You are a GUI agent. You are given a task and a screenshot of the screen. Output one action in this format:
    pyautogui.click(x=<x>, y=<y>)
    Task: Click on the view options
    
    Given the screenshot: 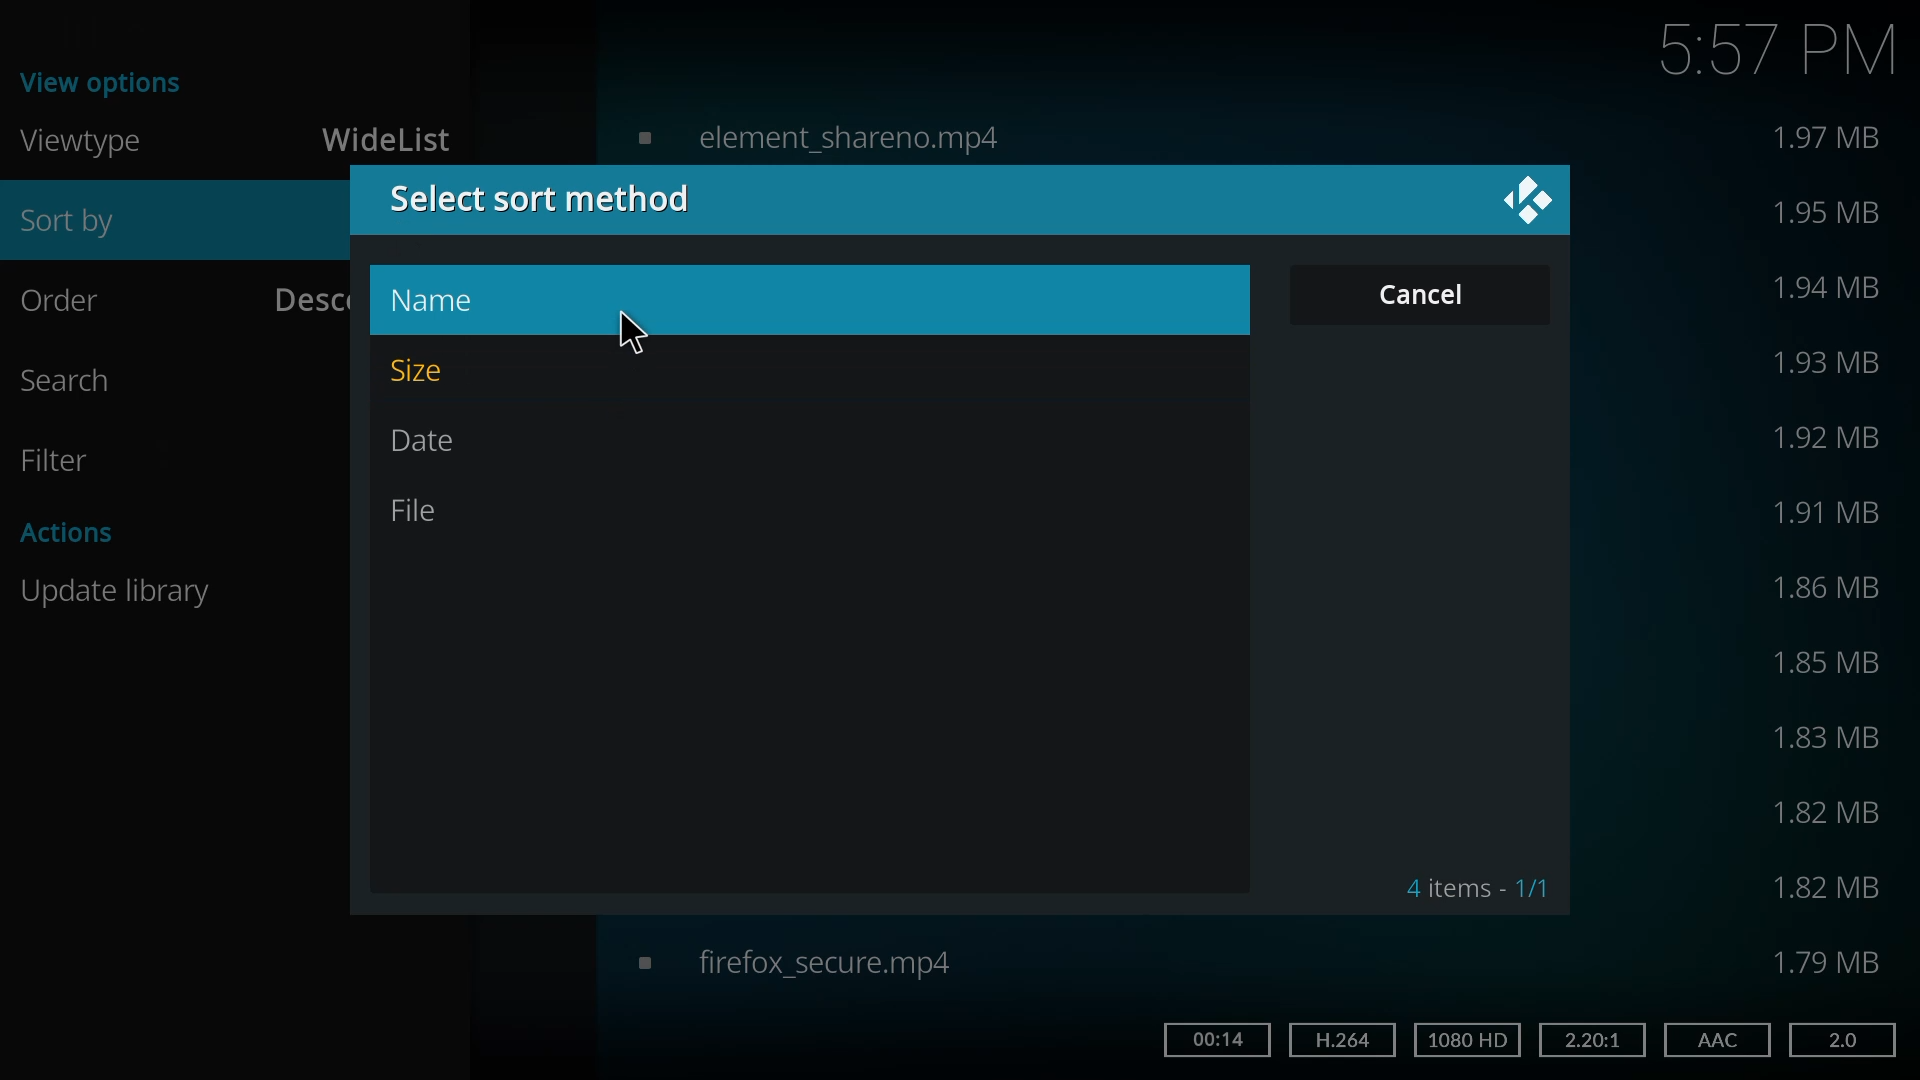 What is the action you would take?
    pyautogui.click(x=108, y=80)
    